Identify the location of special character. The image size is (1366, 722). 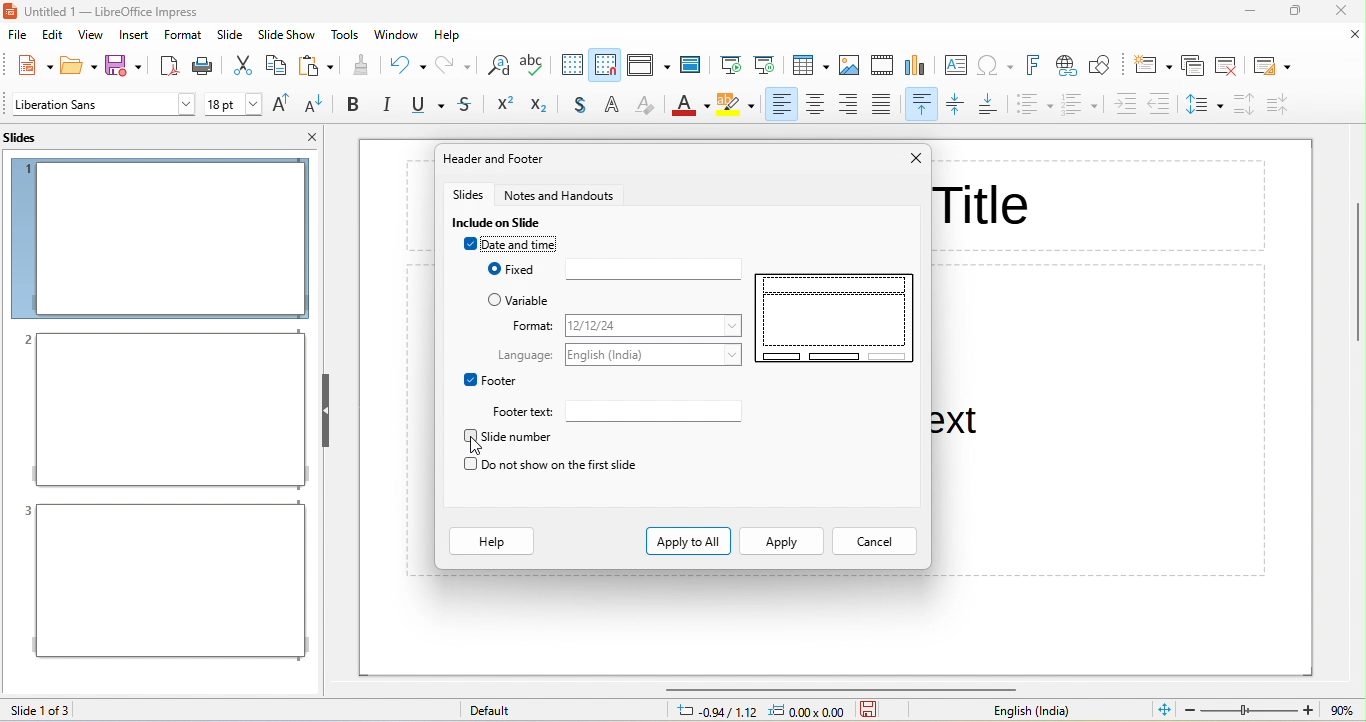
(999, 65).